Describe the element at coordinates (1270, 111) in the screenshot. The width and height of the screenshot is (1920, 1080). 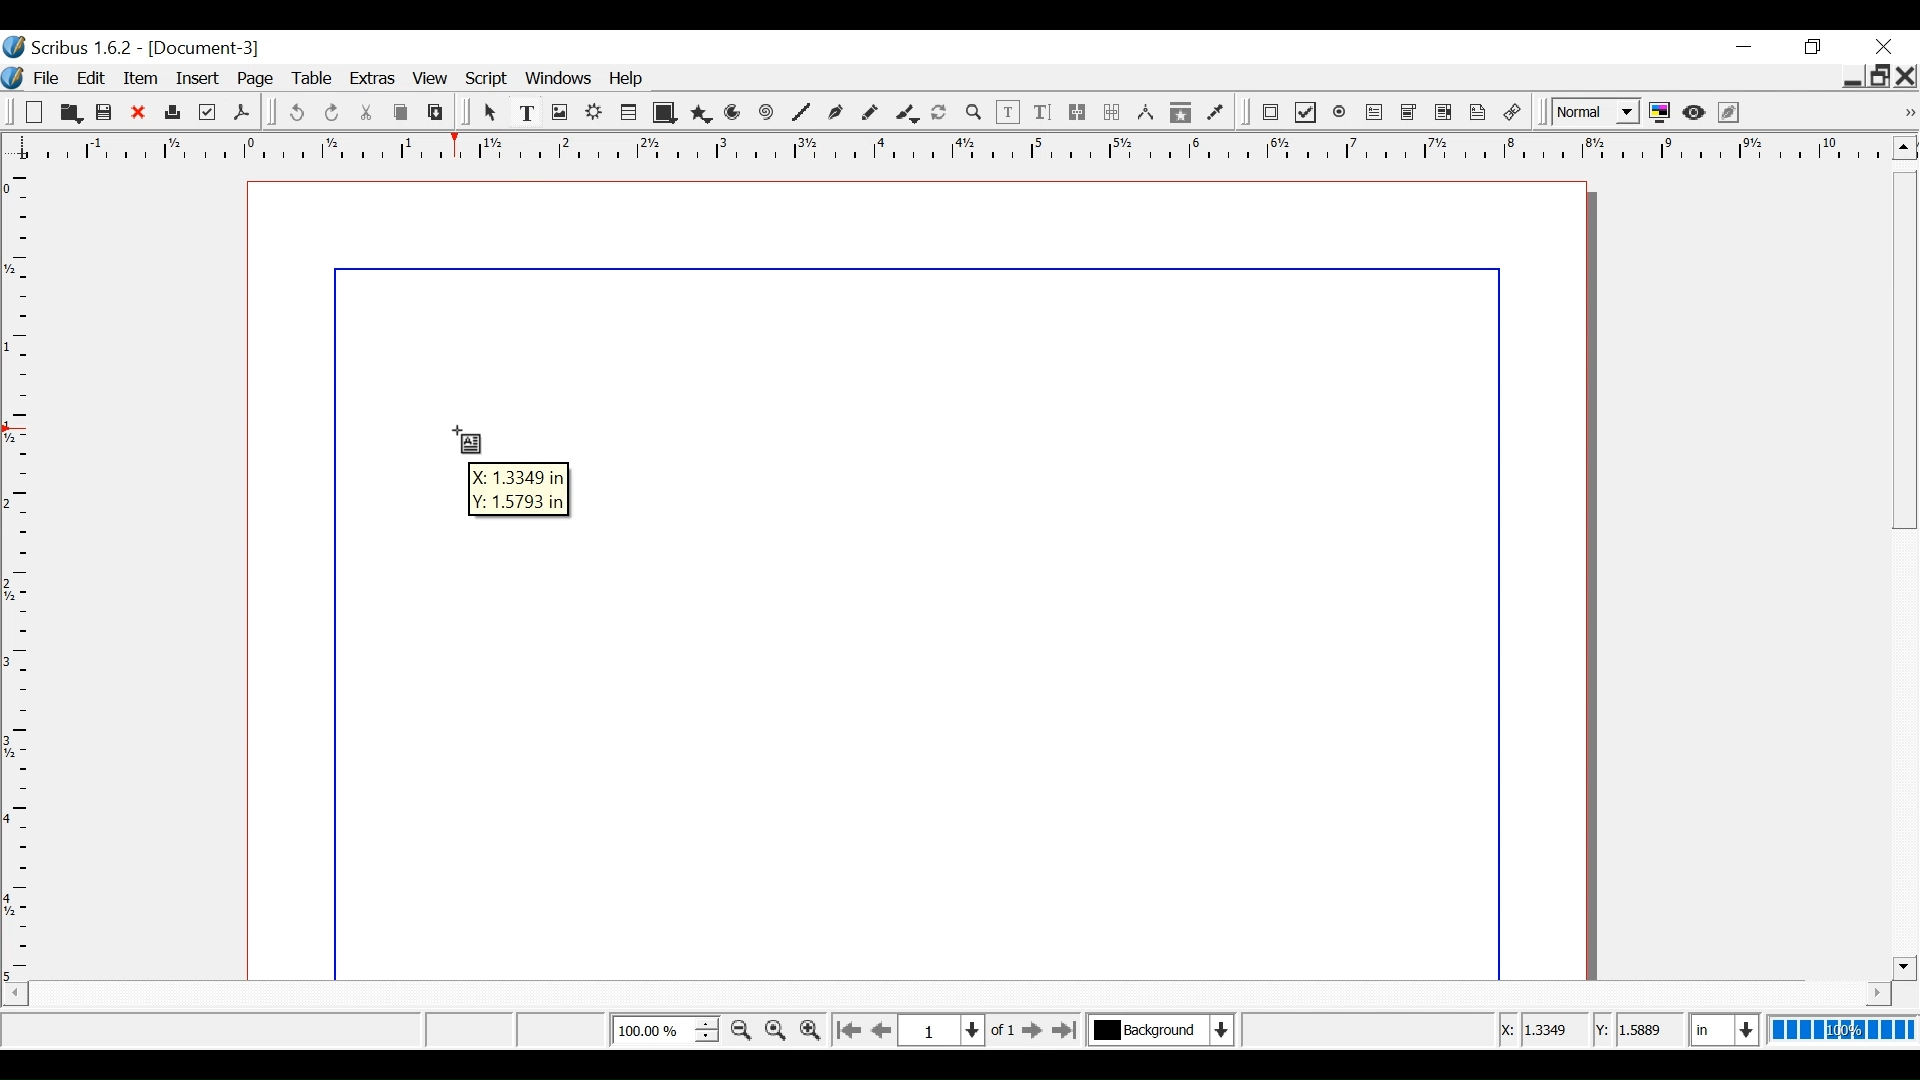
I see `PDF Push Button` at that location.